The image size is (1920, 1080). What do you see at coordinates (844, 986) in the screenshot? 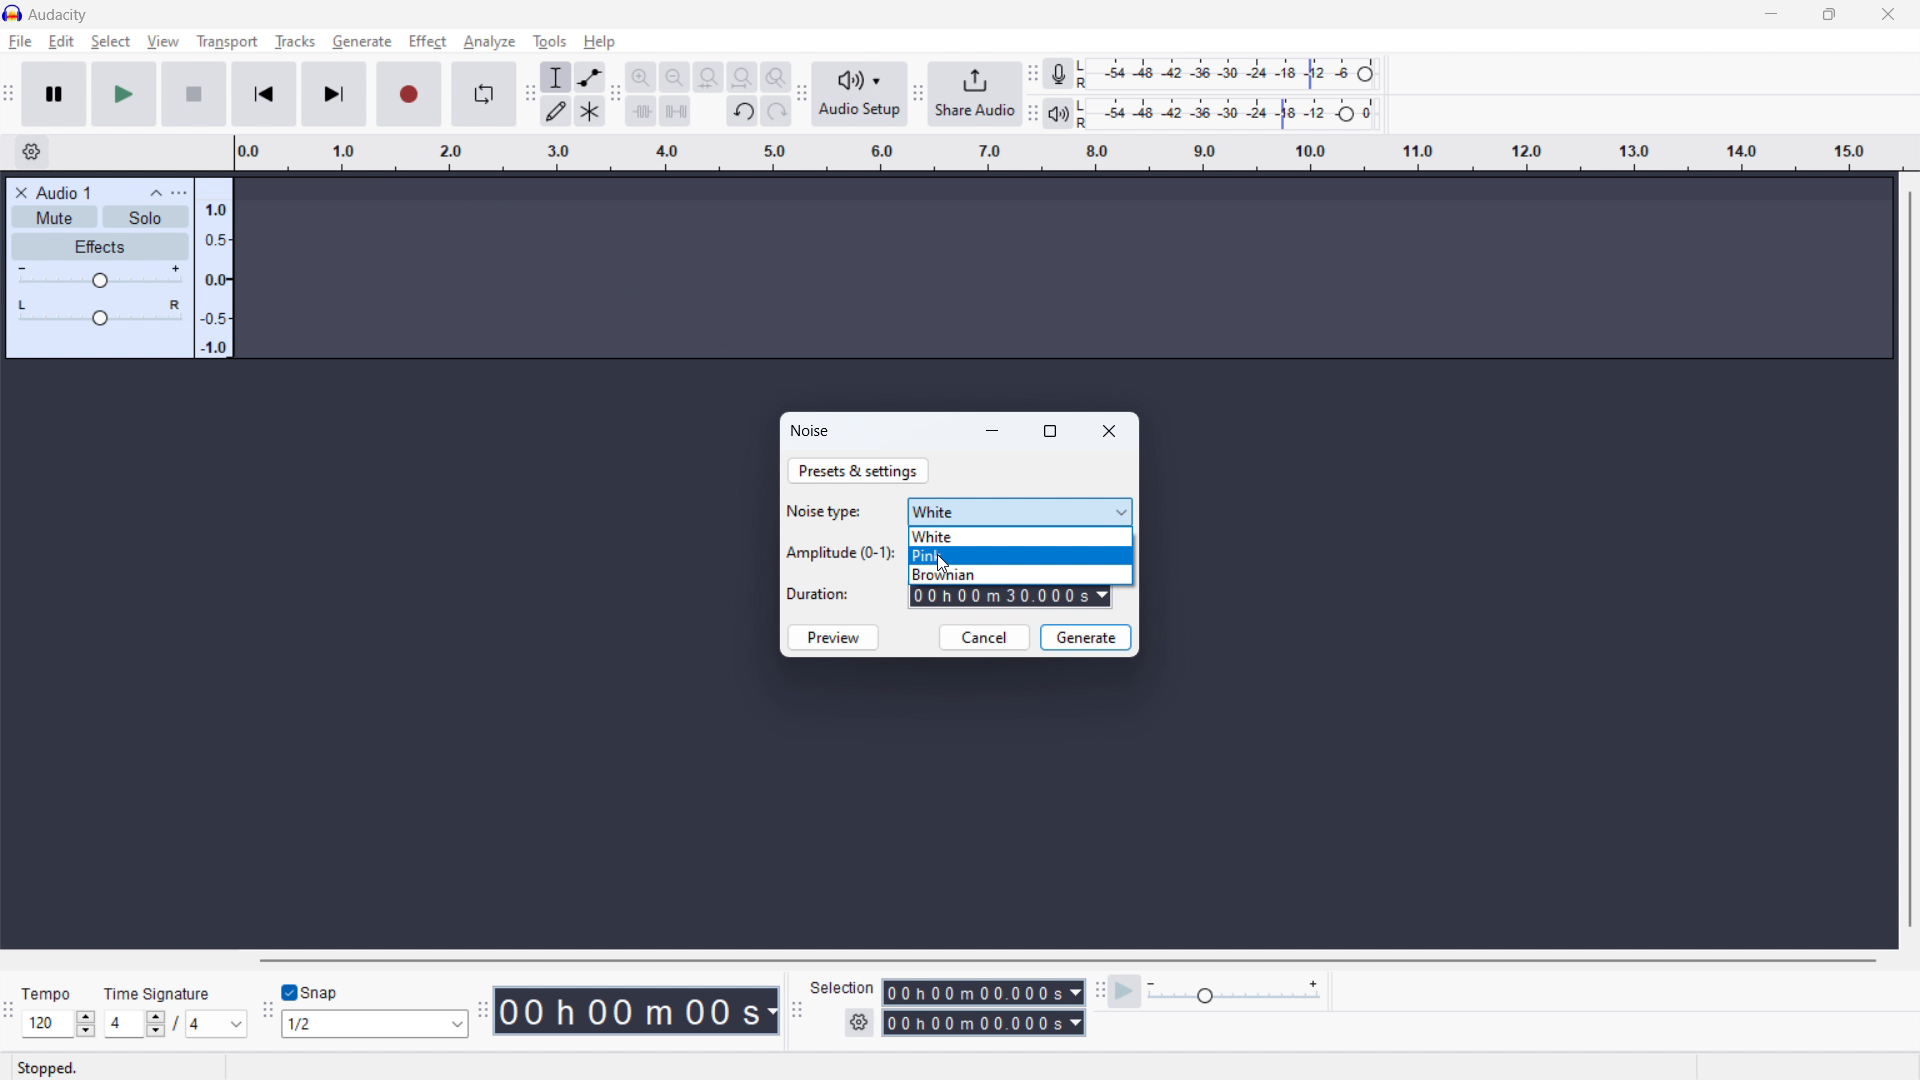
I see `Selection` at bounding box center [844, 986].